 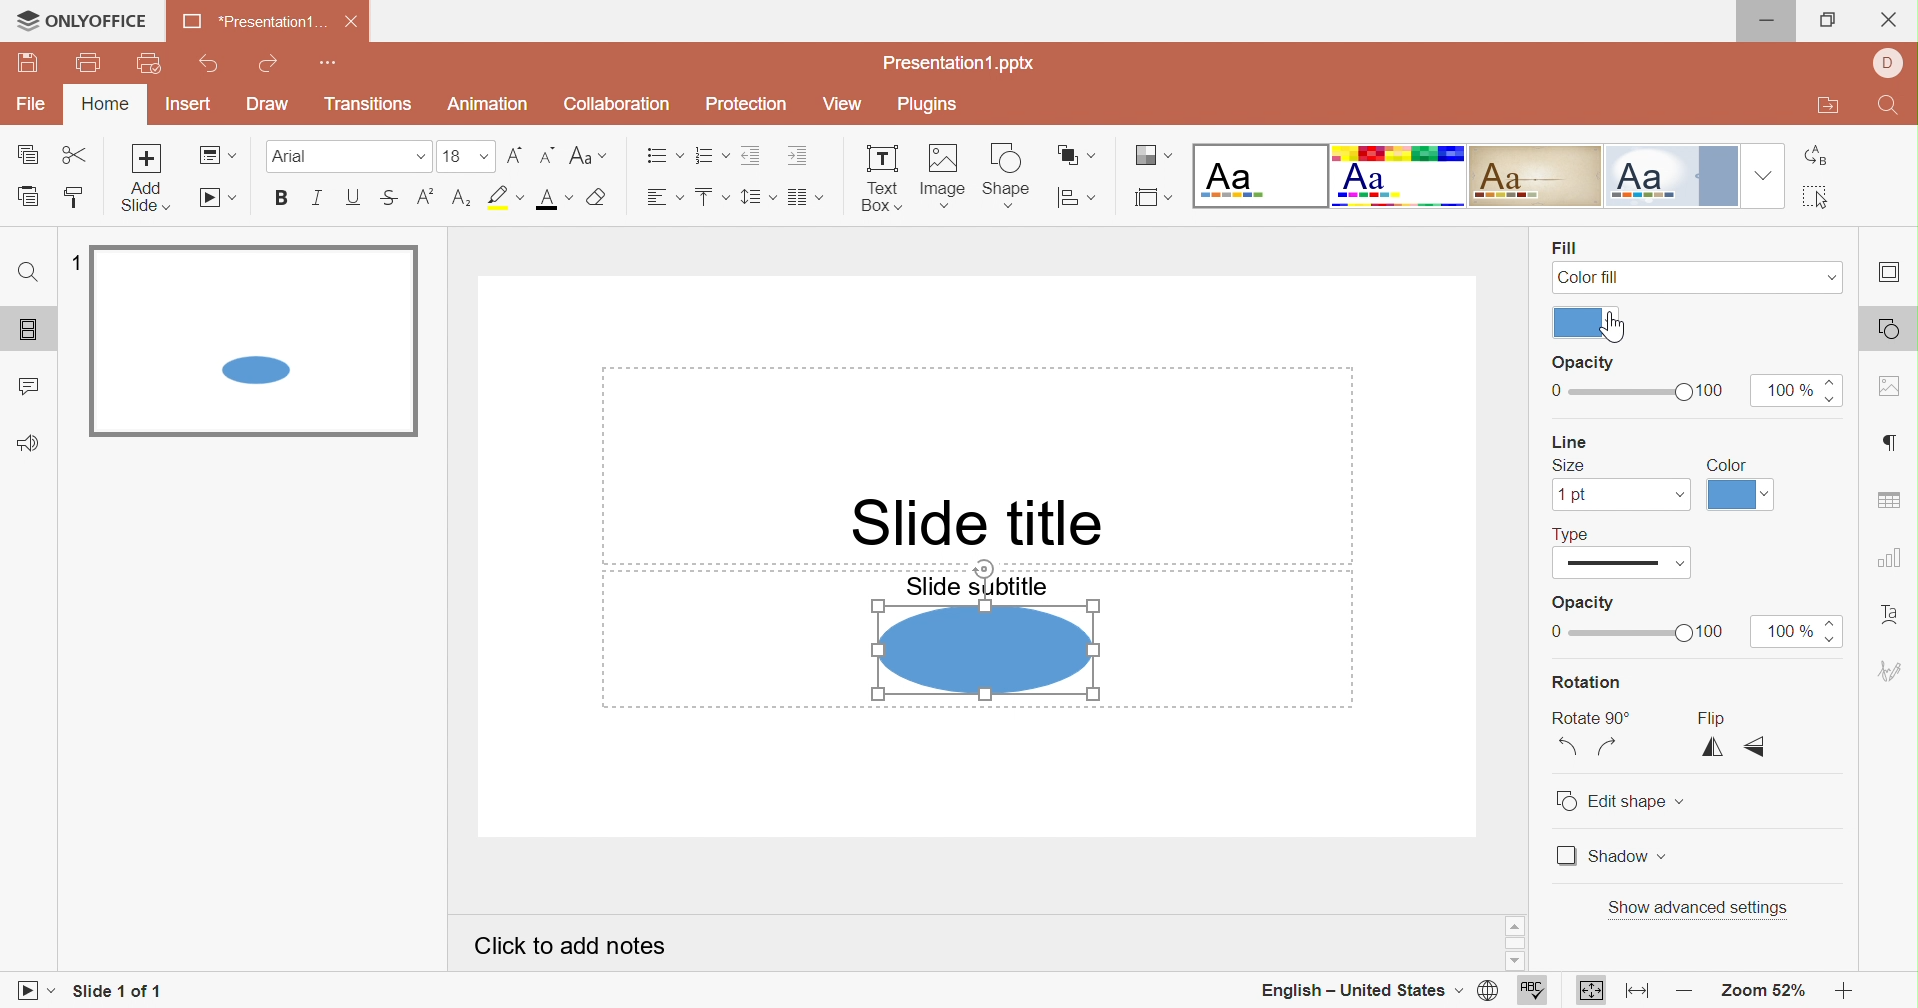 What do you see at coordinates (1591, 717) in the screenshot?
I see `Rotate 90°` at bounding box center [1591, 717].